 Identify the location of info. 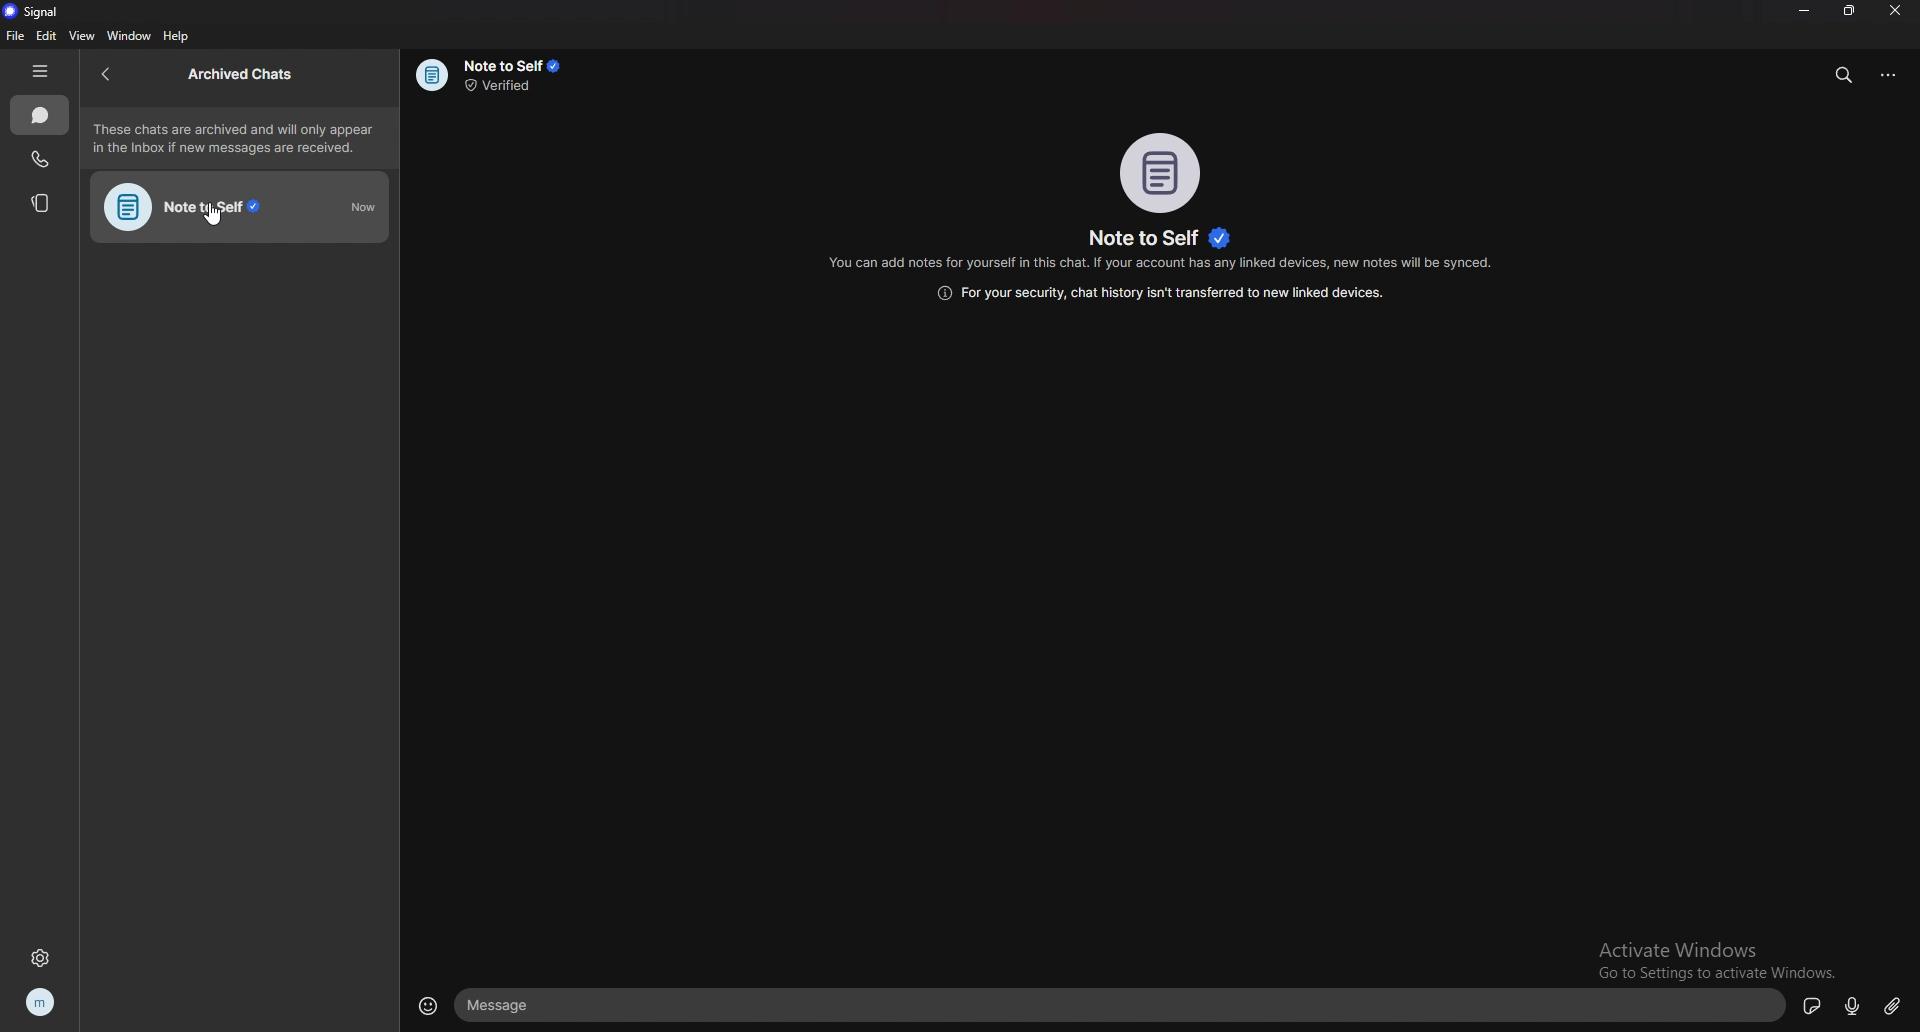
(239, 138).